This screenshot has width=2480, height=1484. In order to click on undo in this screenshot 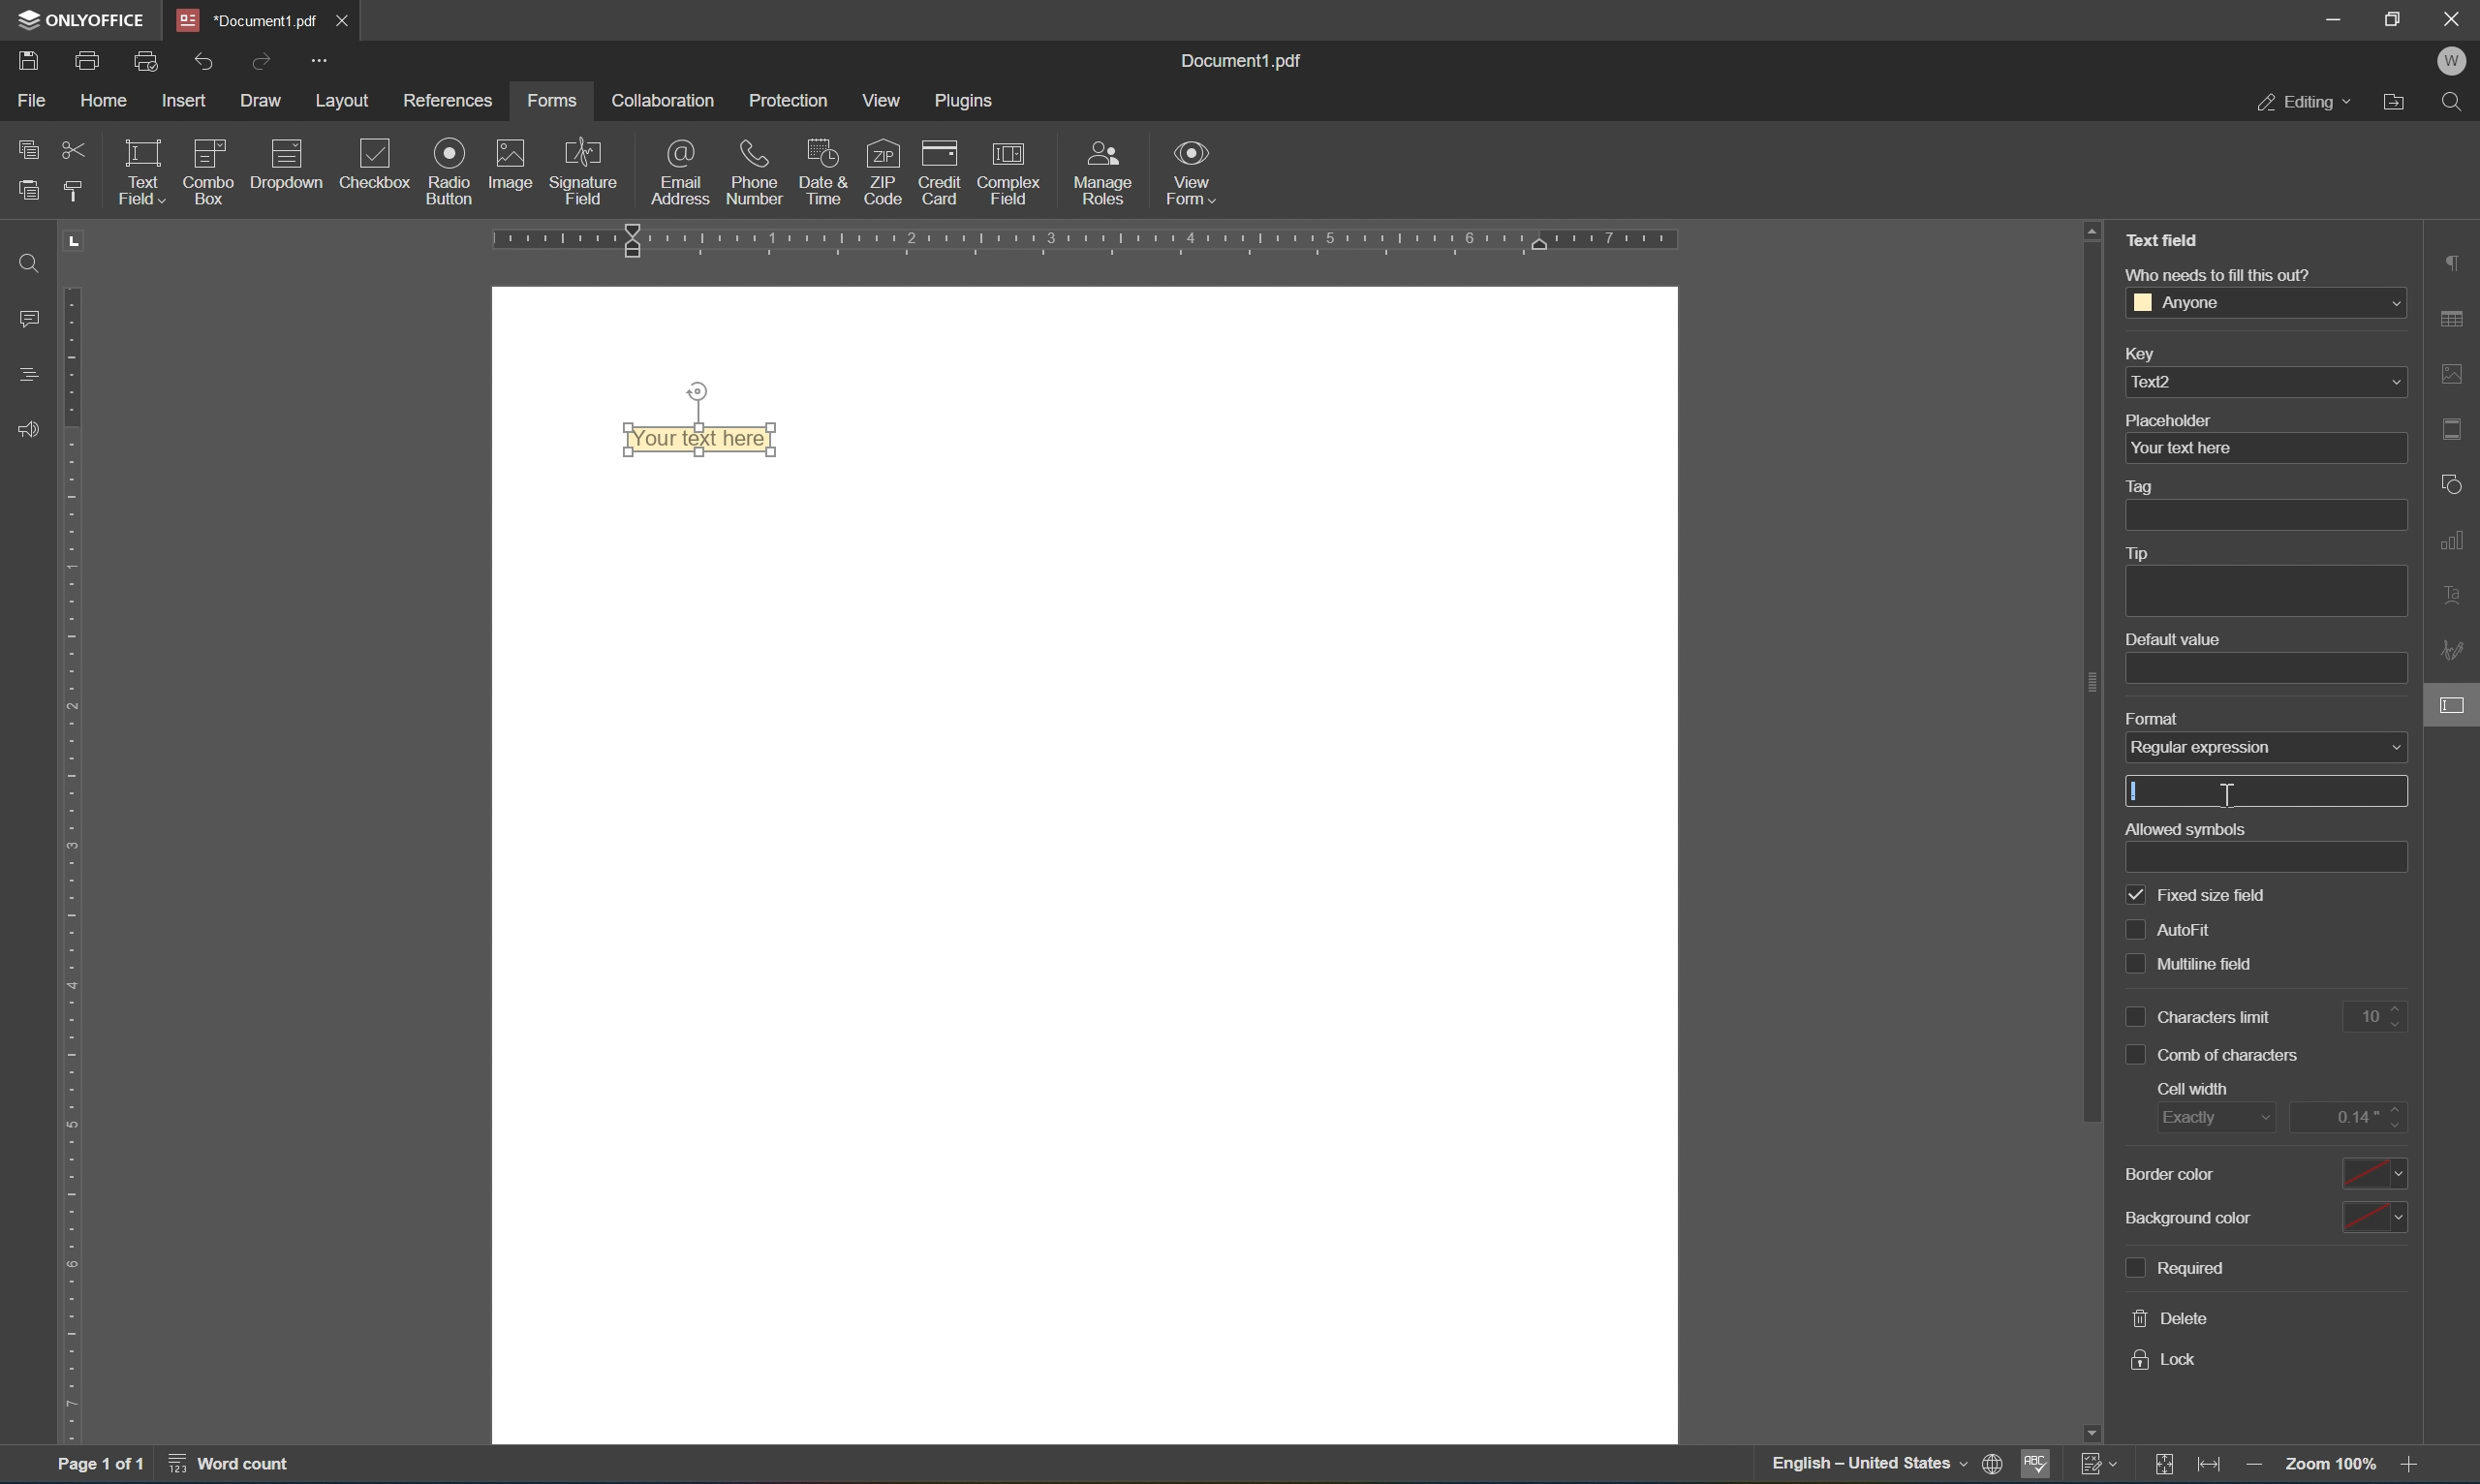, I will do `click(205, 61)`.